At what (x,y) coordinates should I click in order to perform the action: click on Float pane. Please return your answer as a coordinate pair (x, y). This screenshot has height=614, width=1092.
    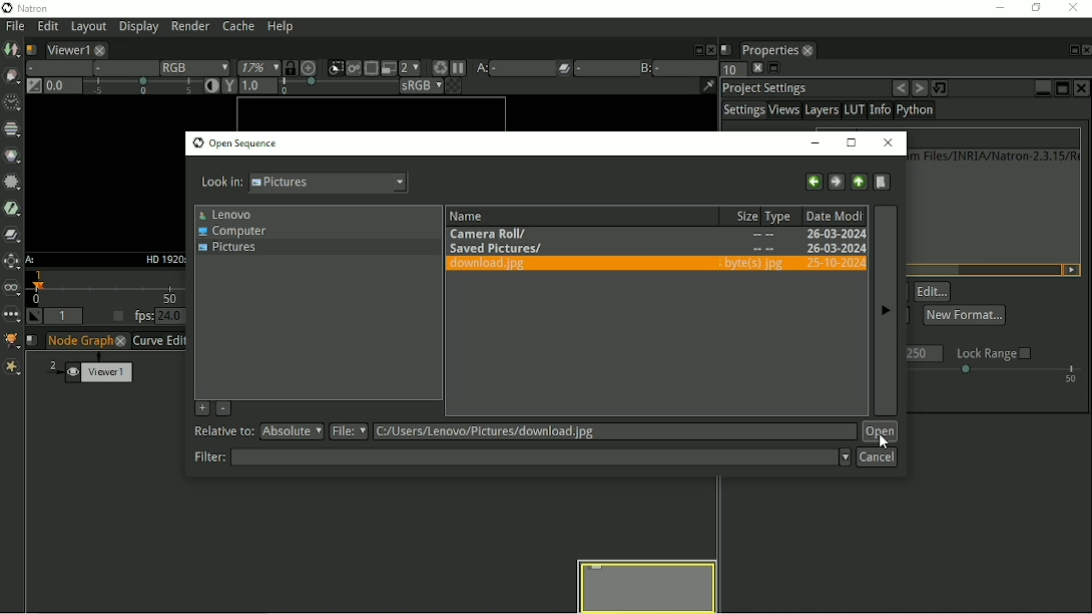
    Looking at the image, I should click on (1070, 50).